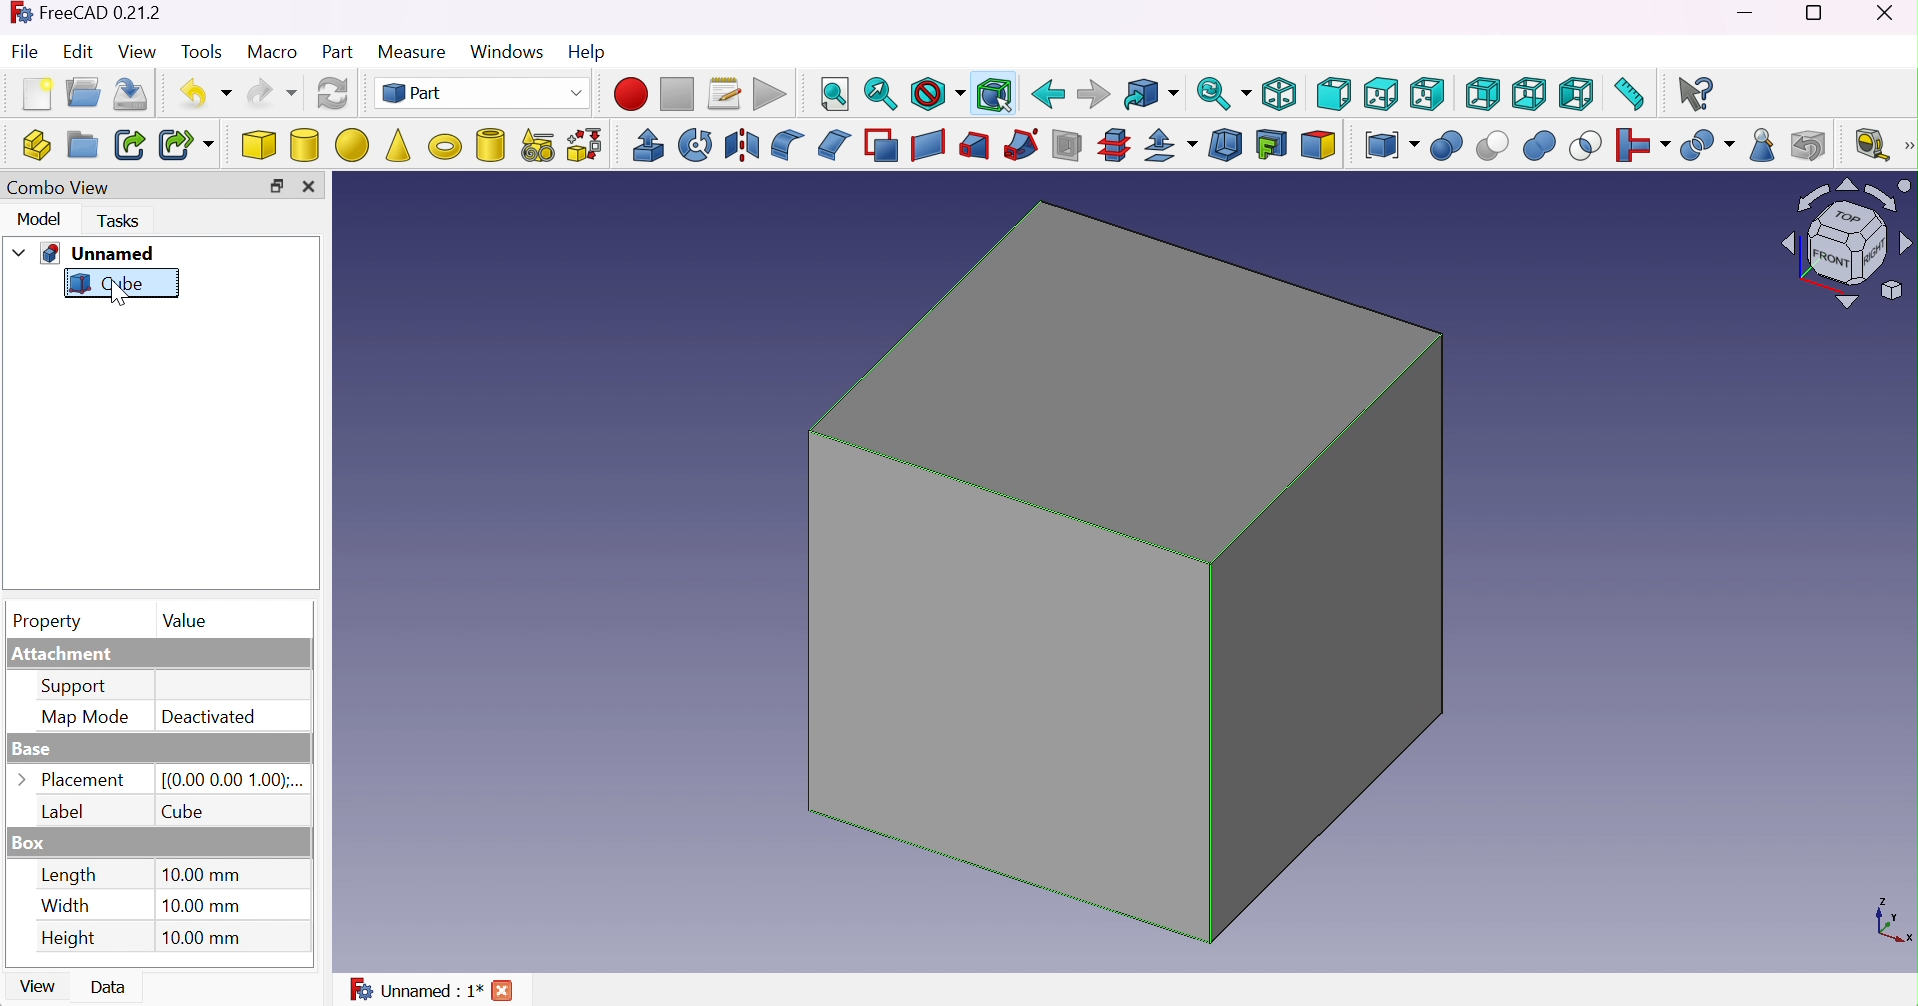 The image size is (1918, 1006). I want to click on Make sub-link, so click(185, 147).